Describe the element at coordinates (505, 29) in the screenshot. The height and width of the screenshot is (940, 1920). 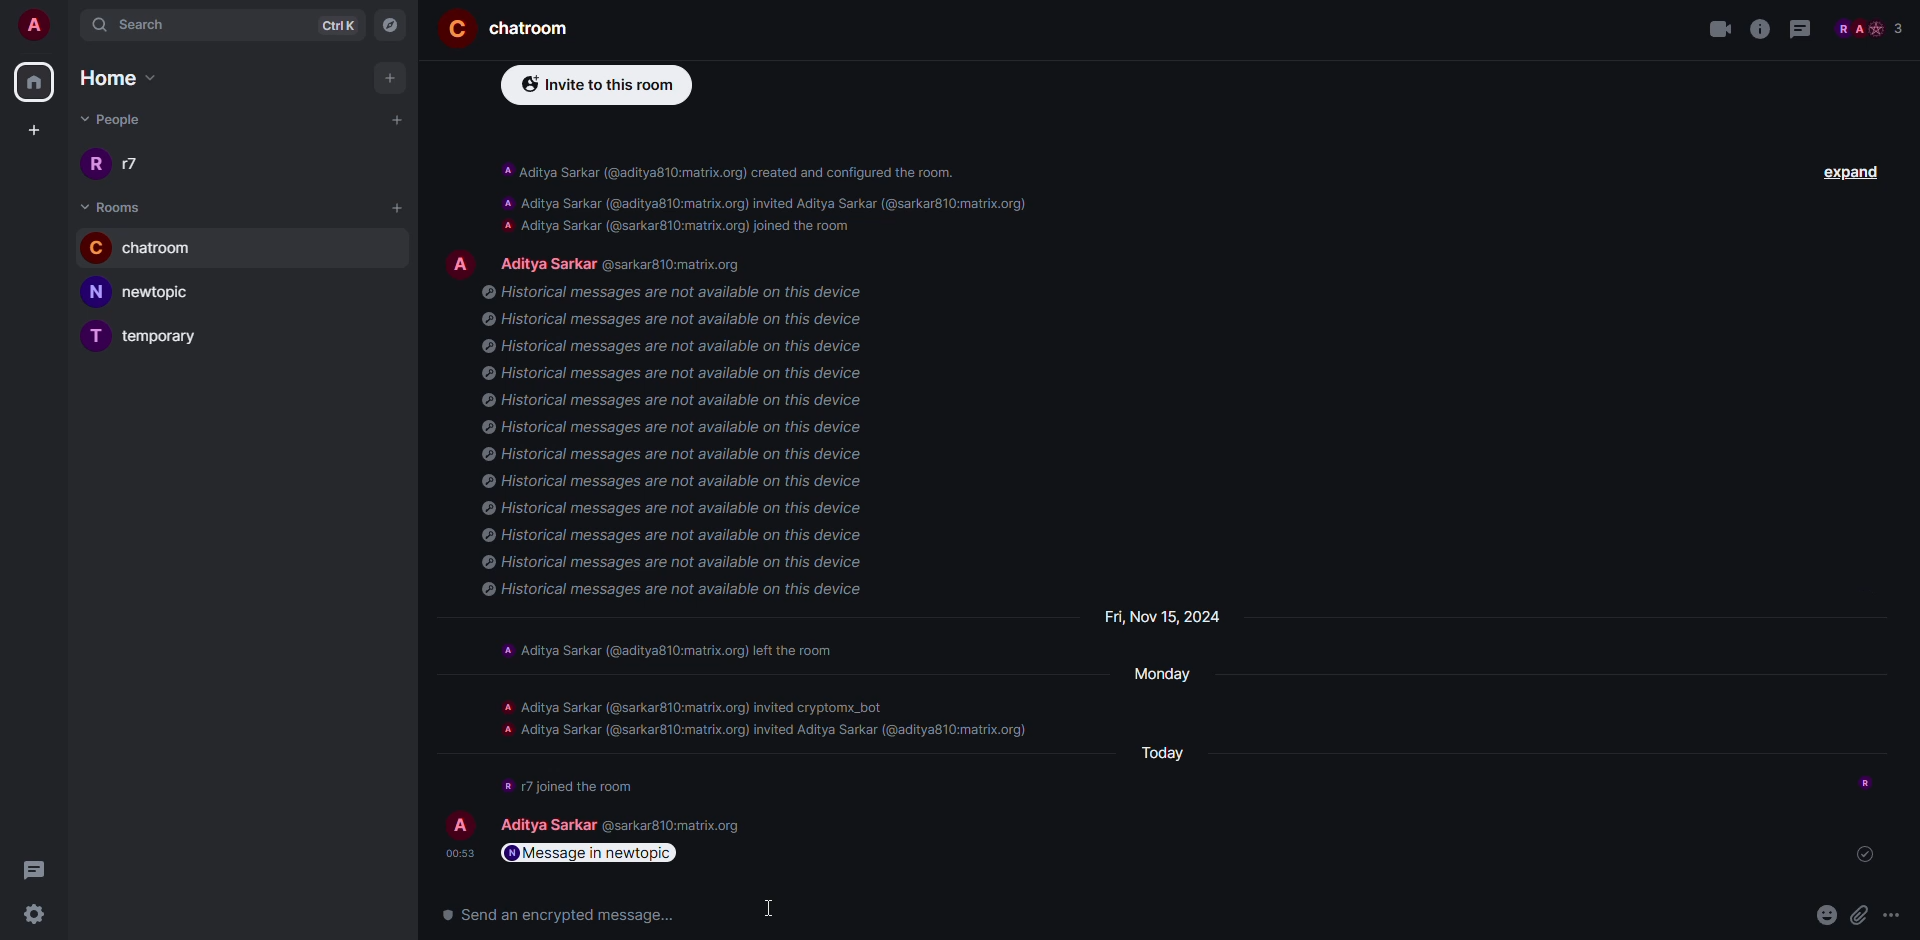
I see `Chatroom` at that location.